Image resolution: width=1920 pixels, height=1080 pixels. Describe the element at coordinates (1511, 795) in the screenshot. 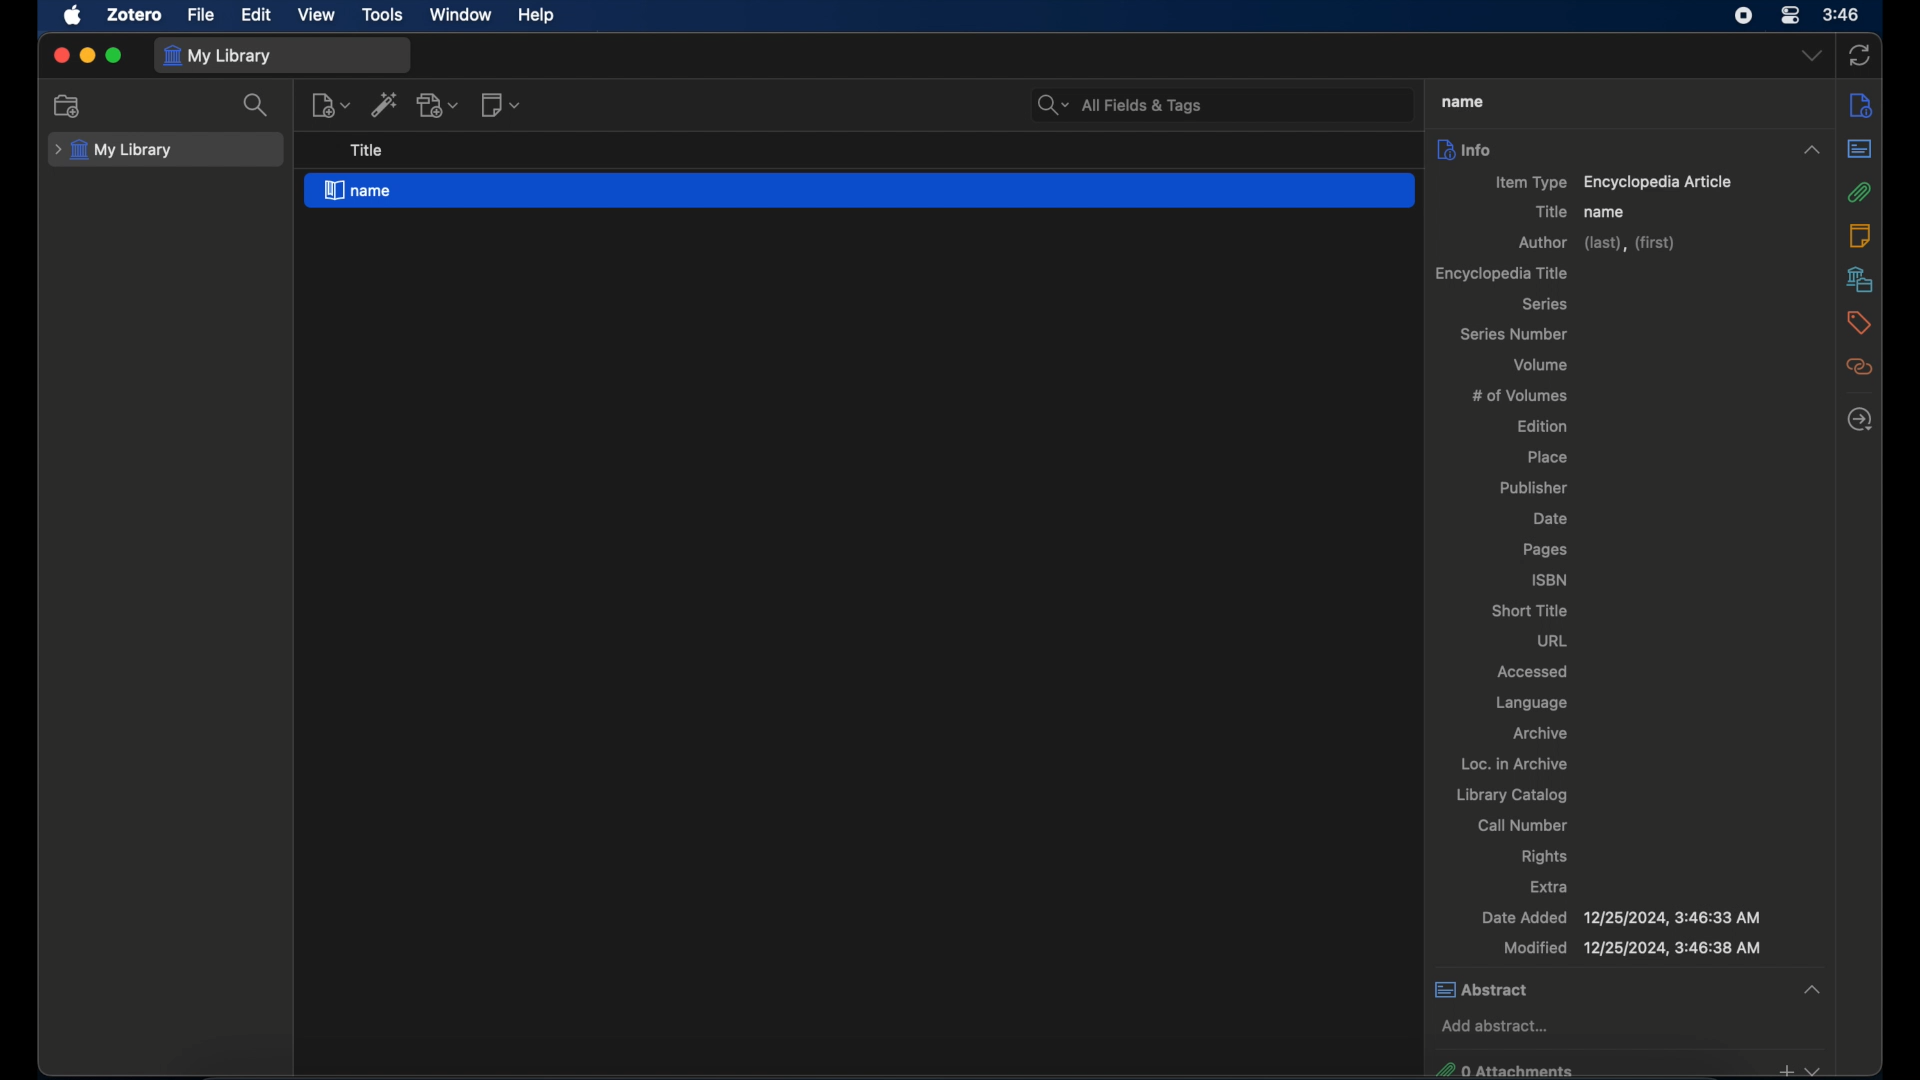

I see `library catalog` at that location.